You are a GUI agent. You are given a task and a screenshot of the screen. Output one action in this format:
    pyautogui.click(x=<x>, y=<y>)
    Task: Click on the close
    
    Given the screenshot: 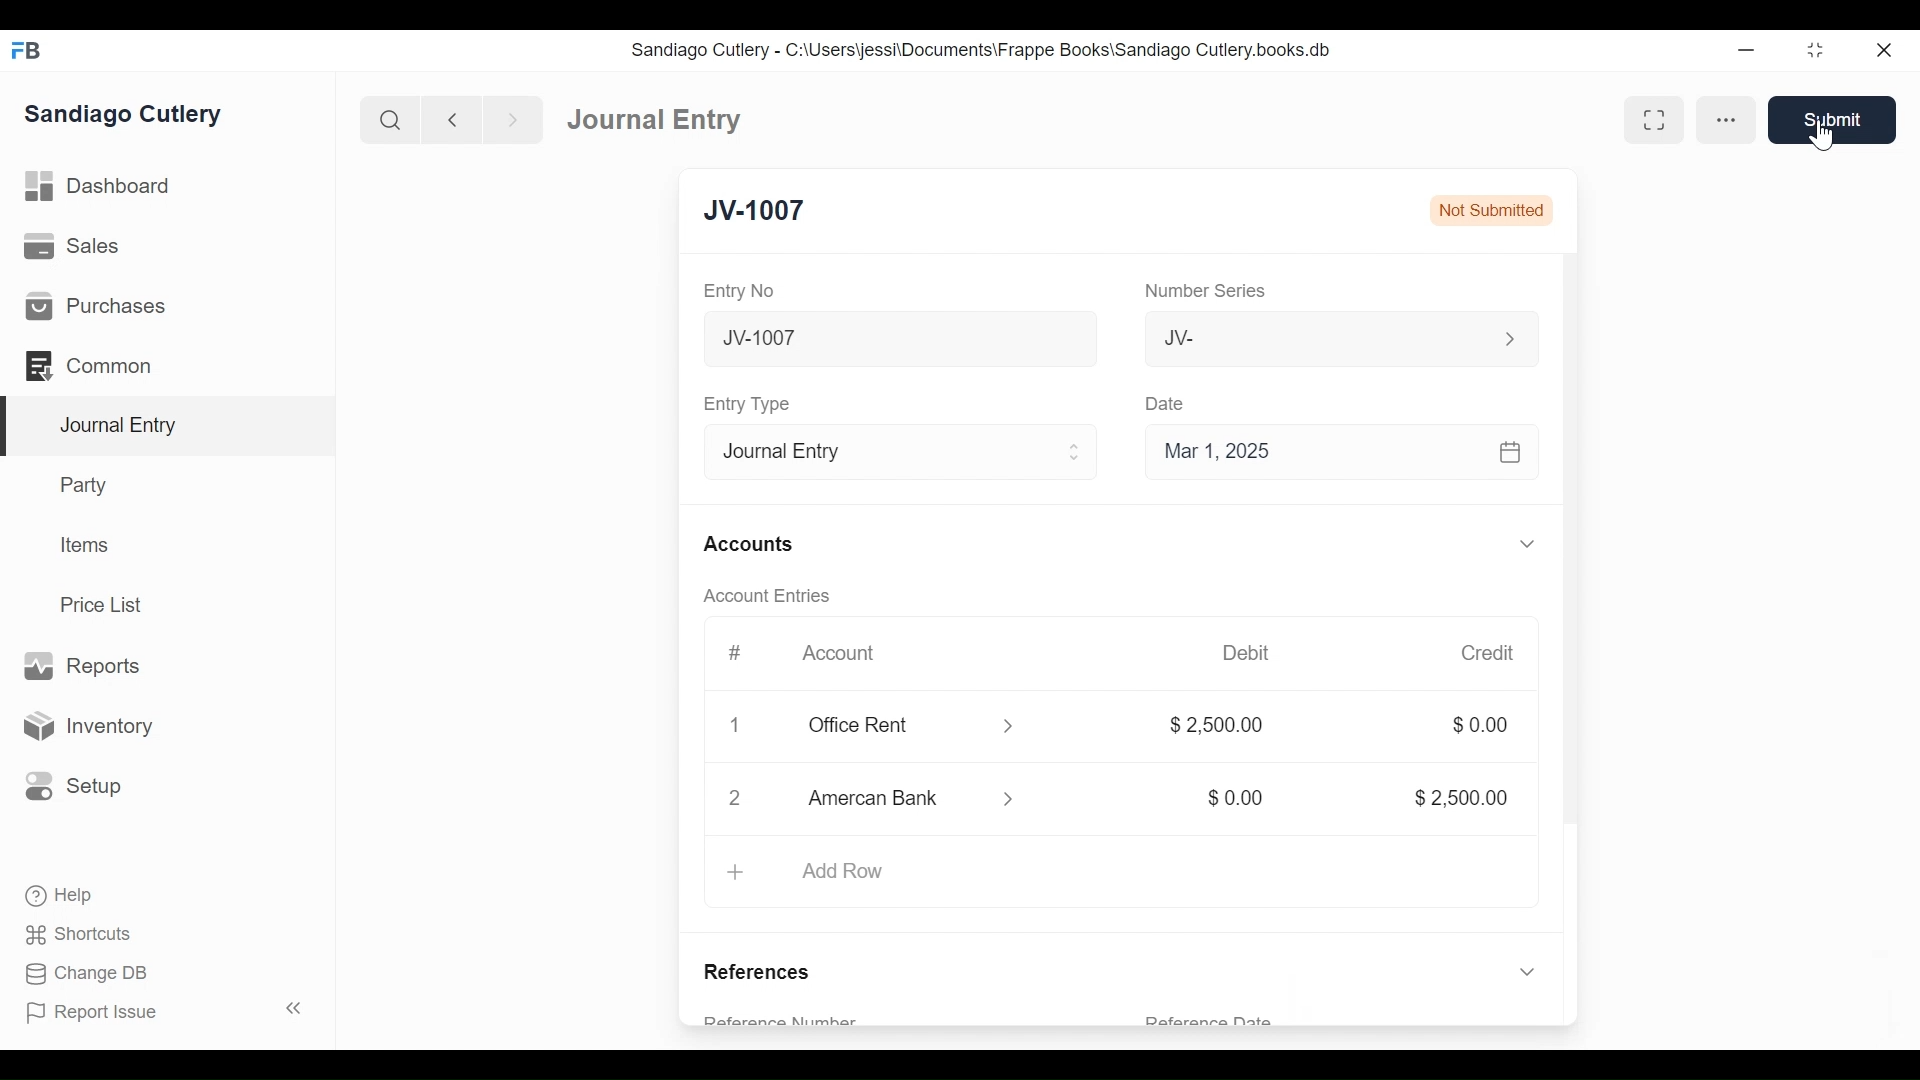 What is the action you would take?
    pyautogui.click(x=1891, y=48)
    